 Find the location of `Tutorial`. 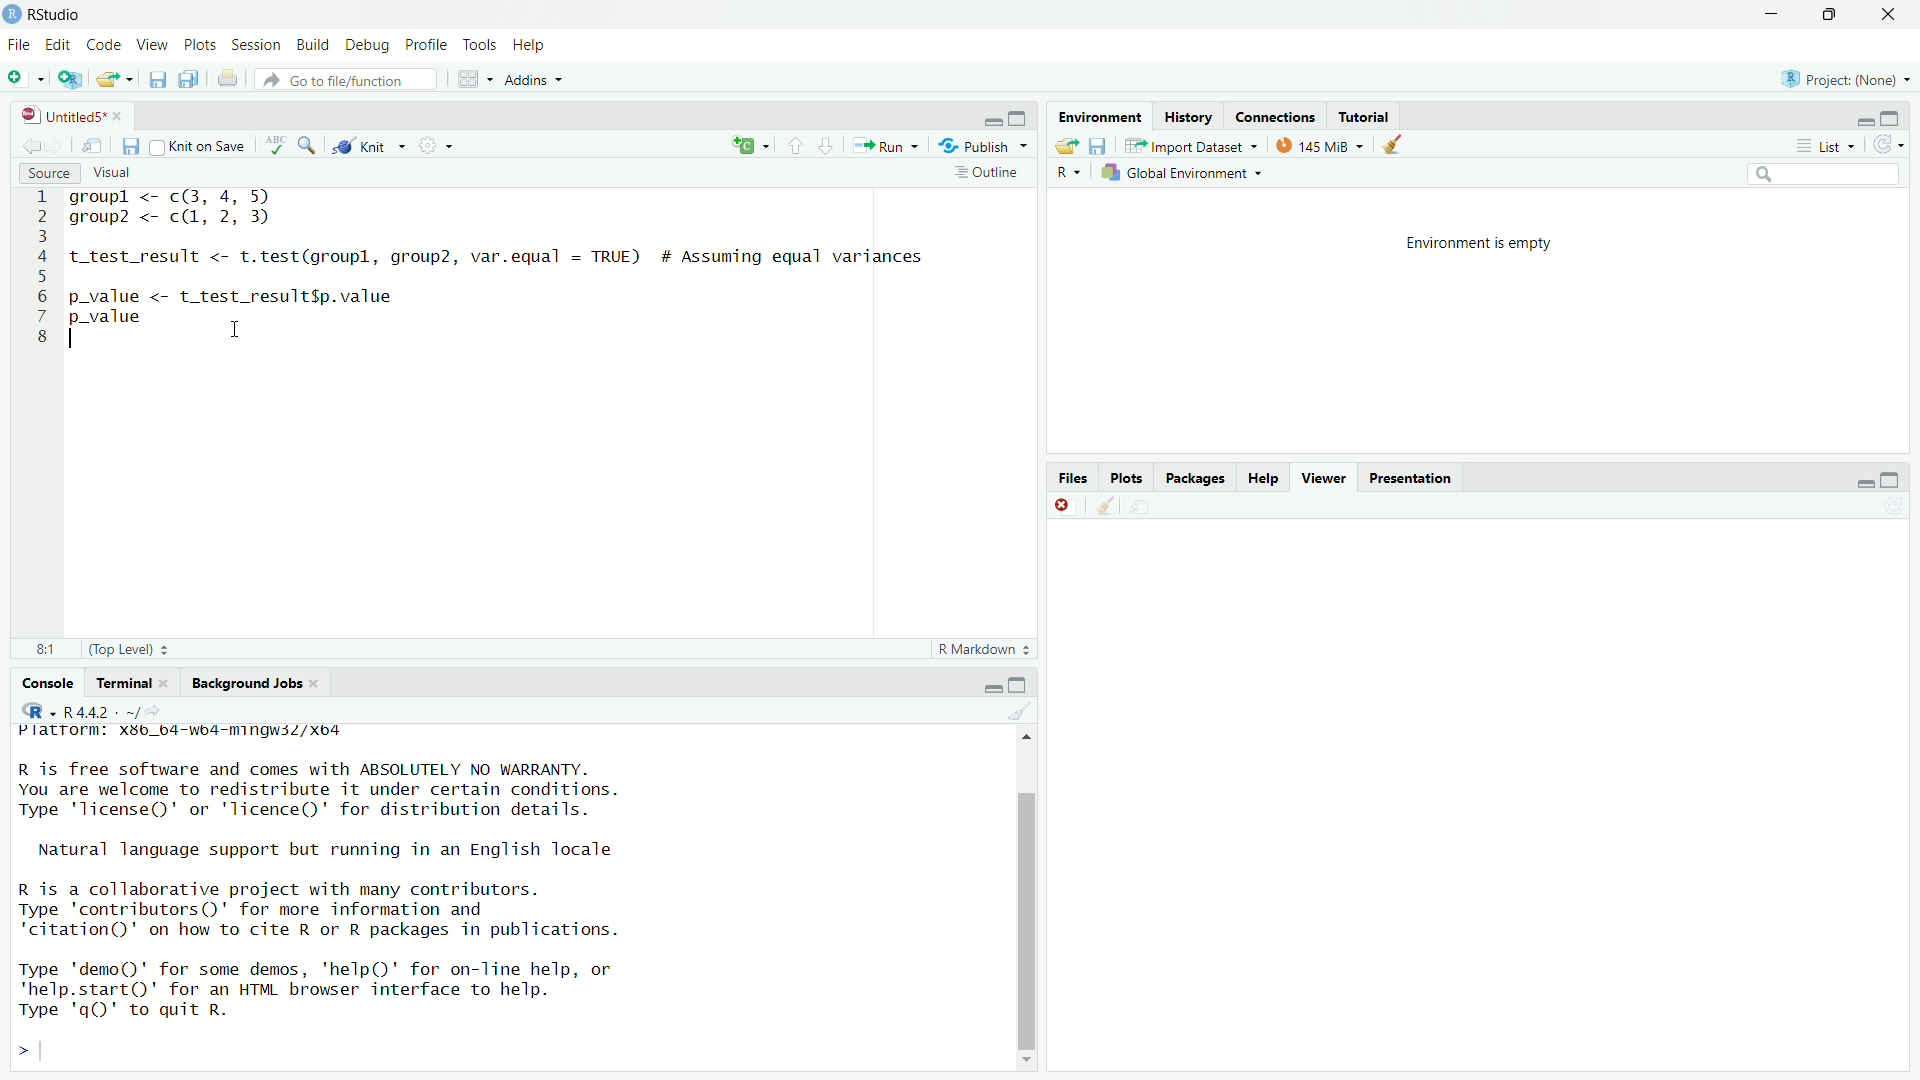

Tutorial is located at coordinates (1369, 117).